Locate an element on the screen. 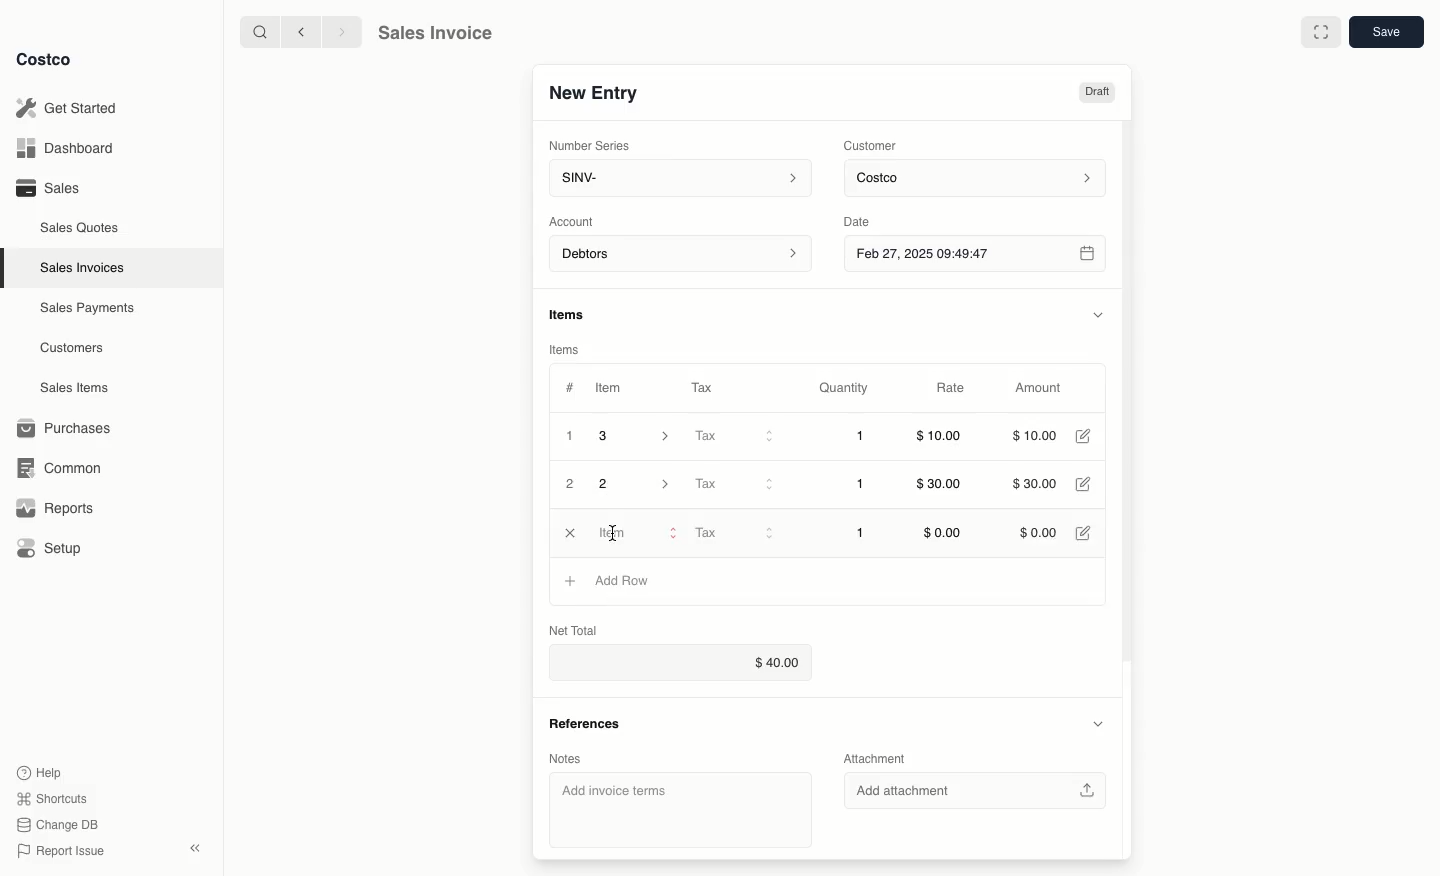 Image resolution: width=1440 pixels, height=876 pixels. Save is located at coordinates (1385, 33).